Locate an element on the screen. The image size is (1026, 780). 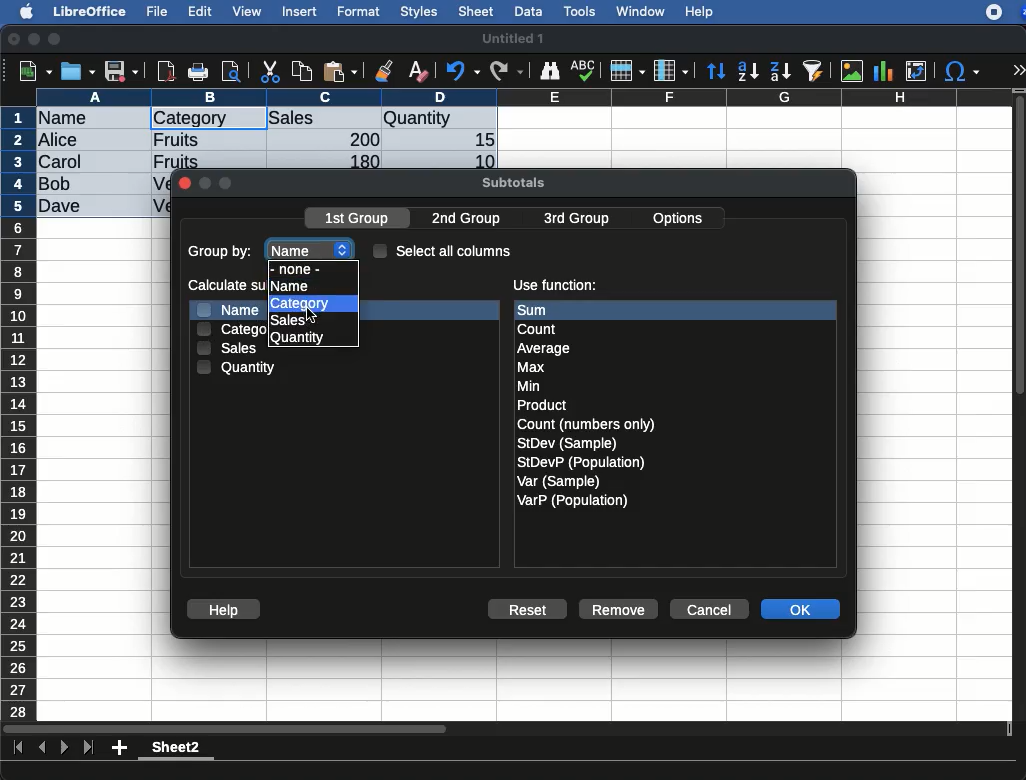
pdf preview is located at coordinates (167, 71).